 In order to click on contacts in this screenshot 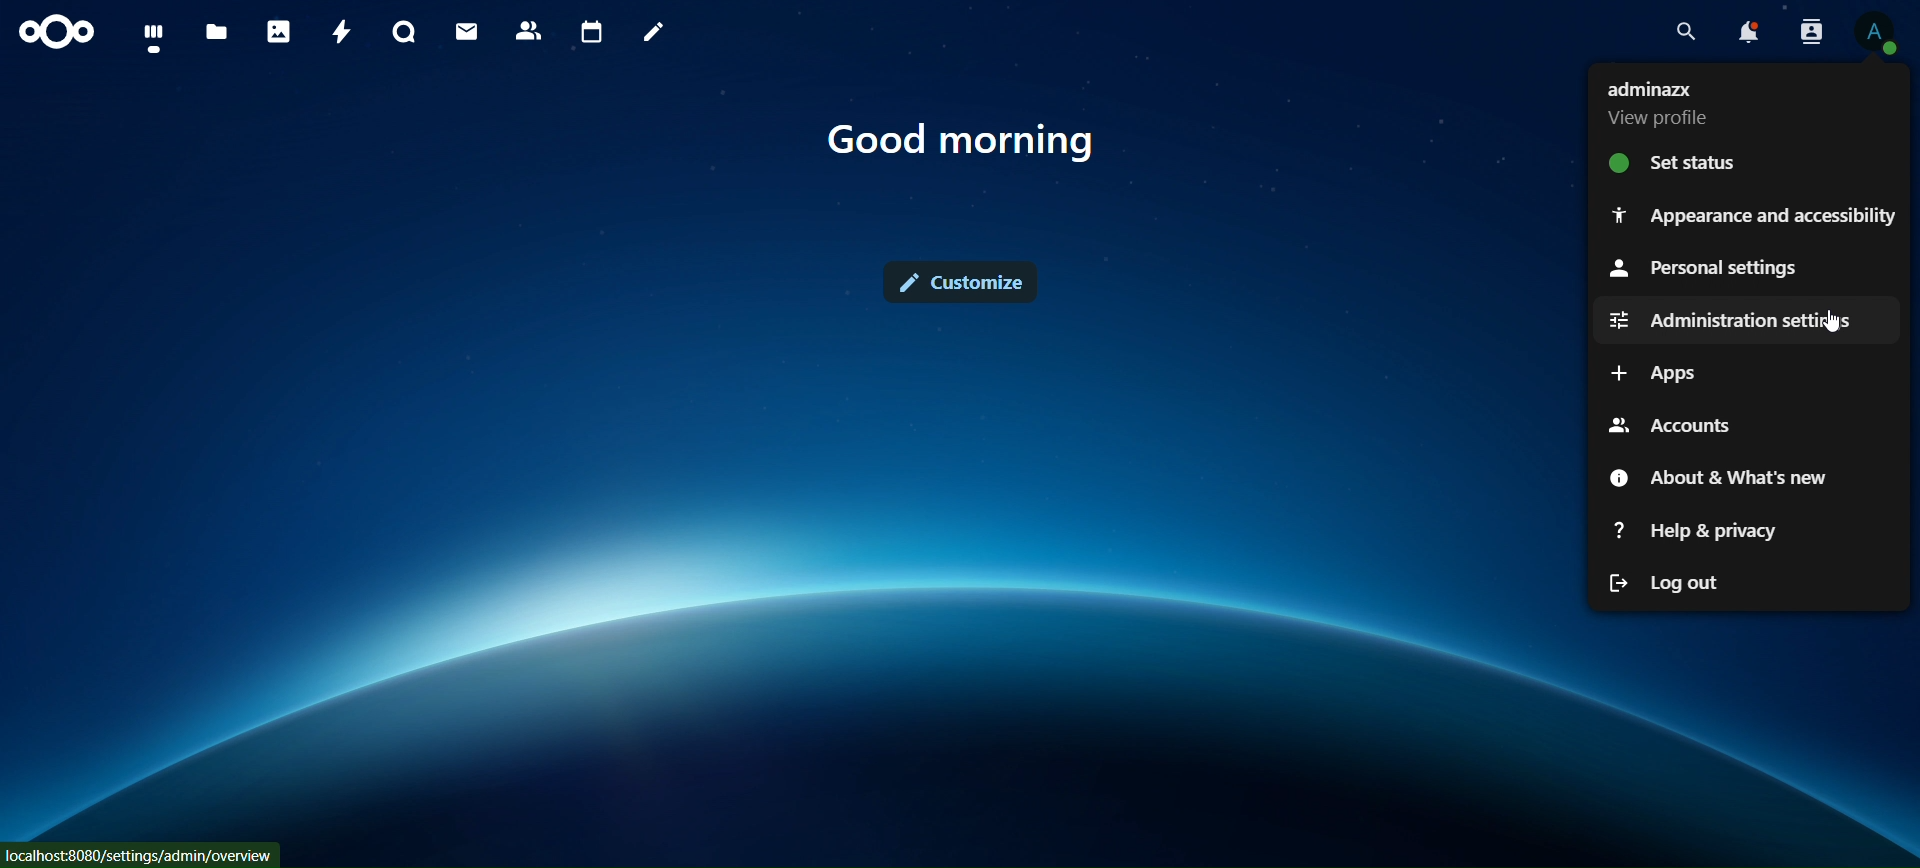, I will do `click(529, 32)`.